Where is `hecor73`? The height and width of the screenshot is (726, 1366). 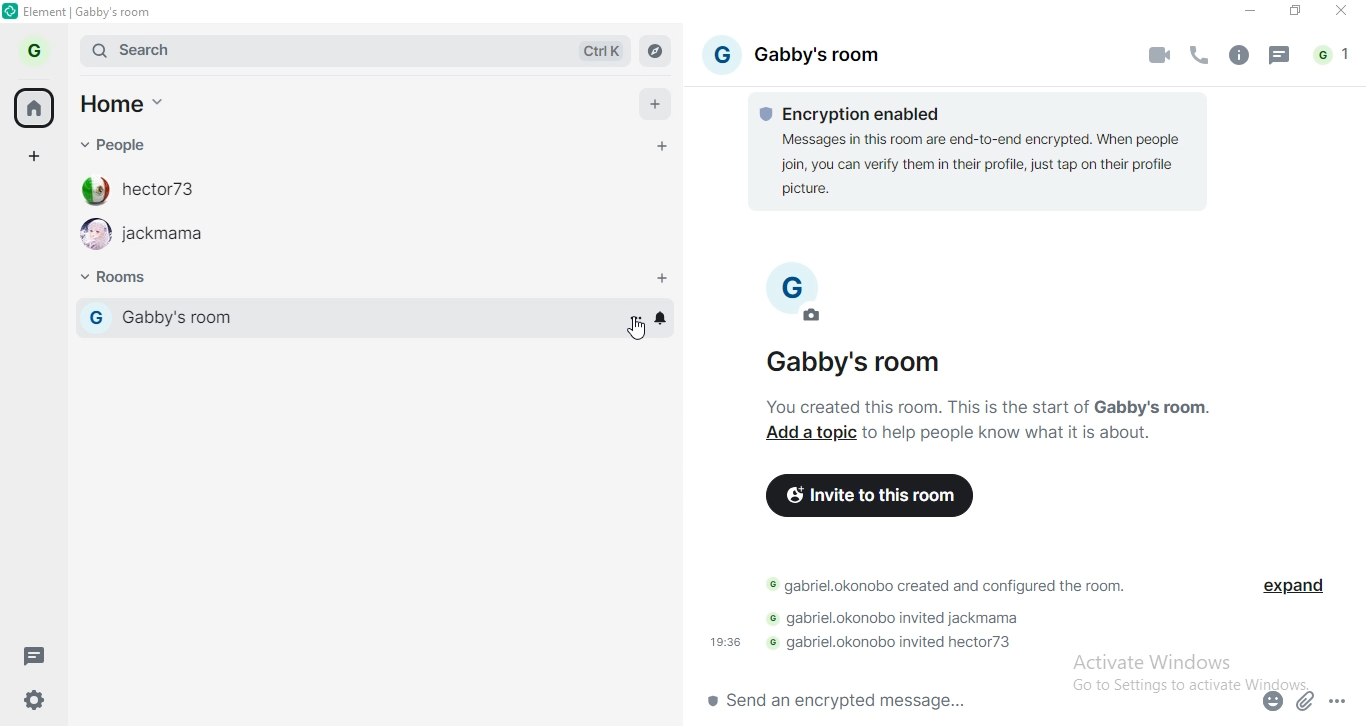 hecor73 is located at coordinates (168, 192).